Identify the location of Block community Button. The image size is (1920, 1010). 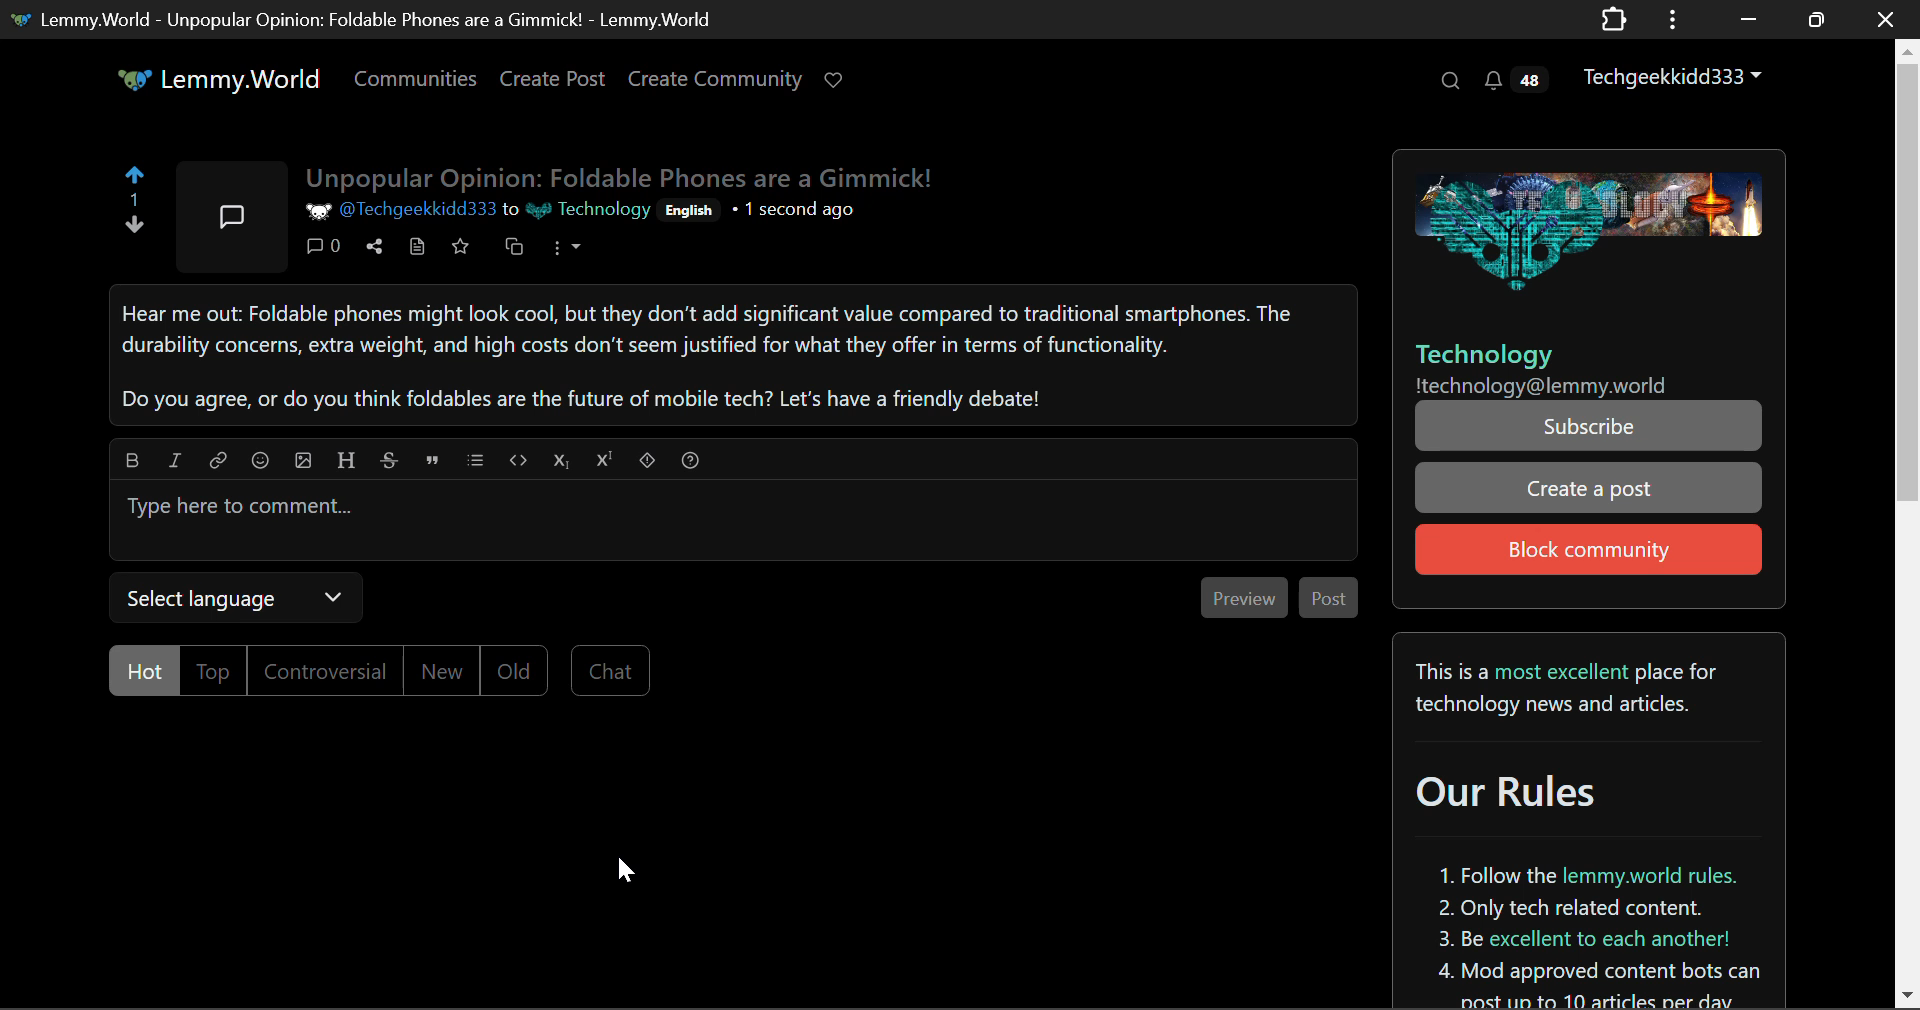
(1586, 550).